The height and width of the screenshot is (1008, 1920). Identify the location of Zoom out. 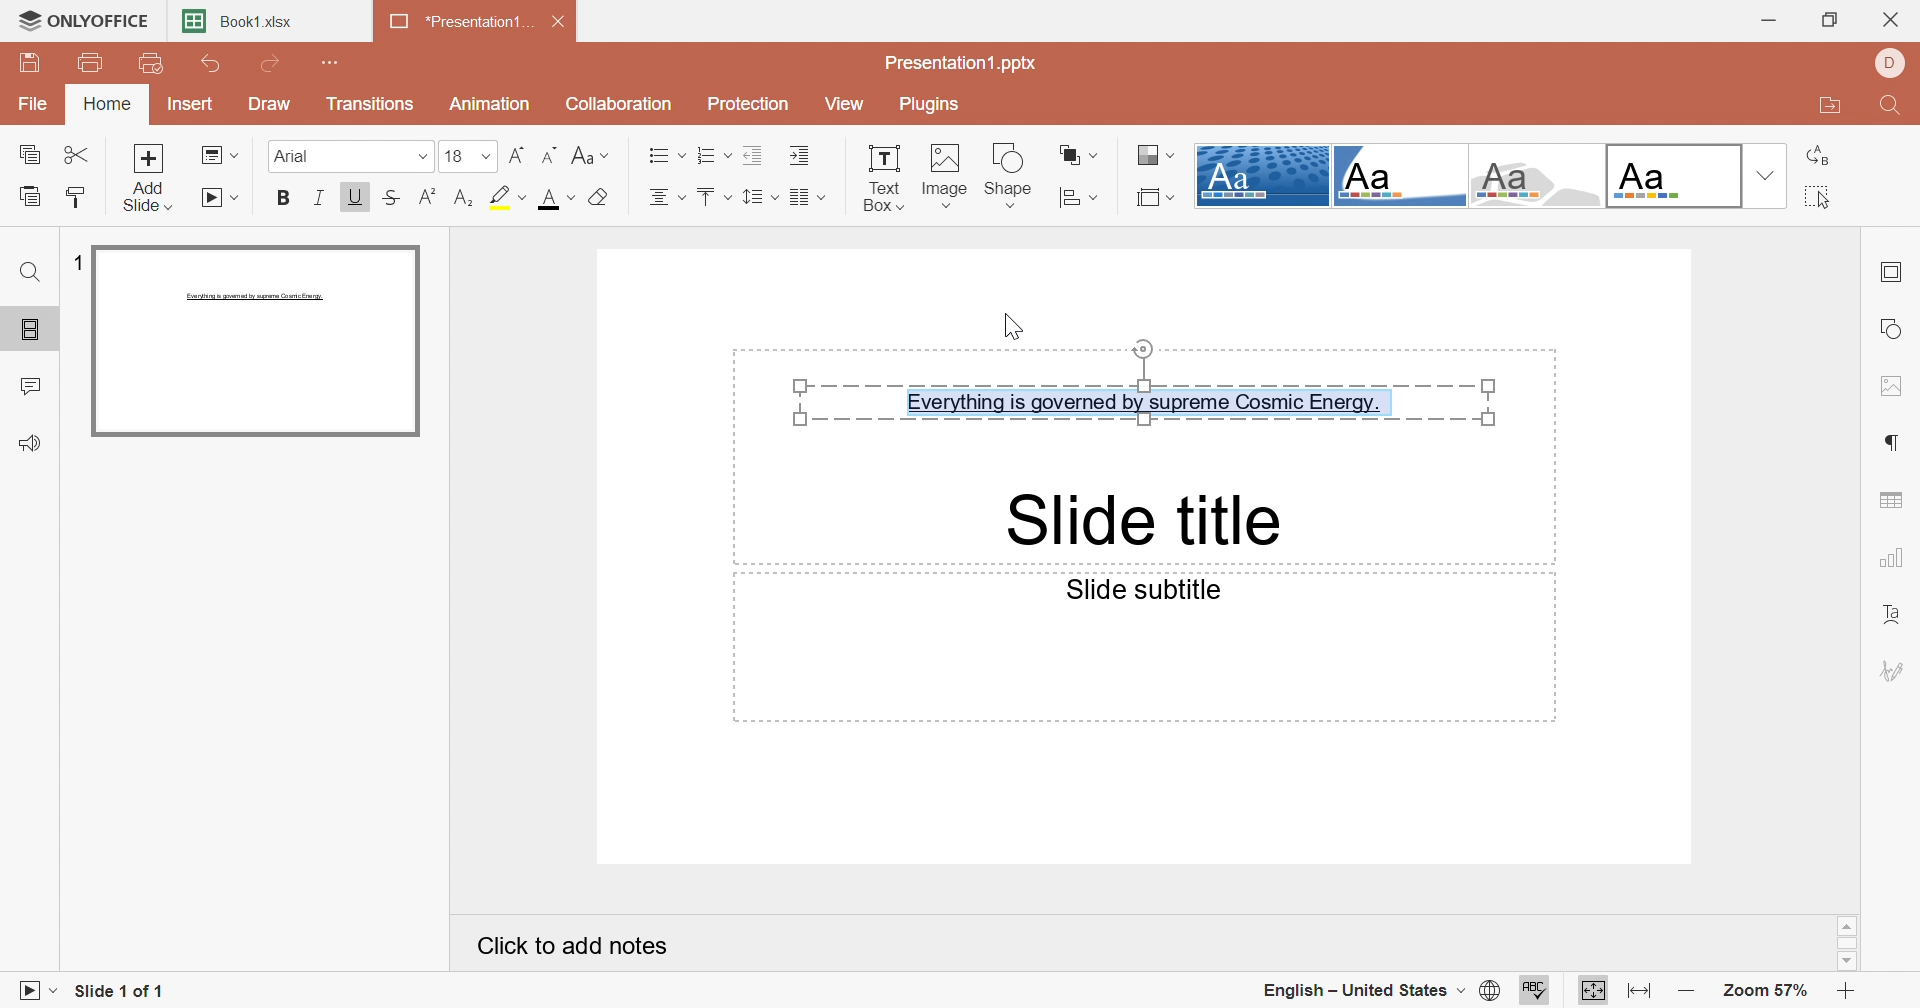
(1686, 989).